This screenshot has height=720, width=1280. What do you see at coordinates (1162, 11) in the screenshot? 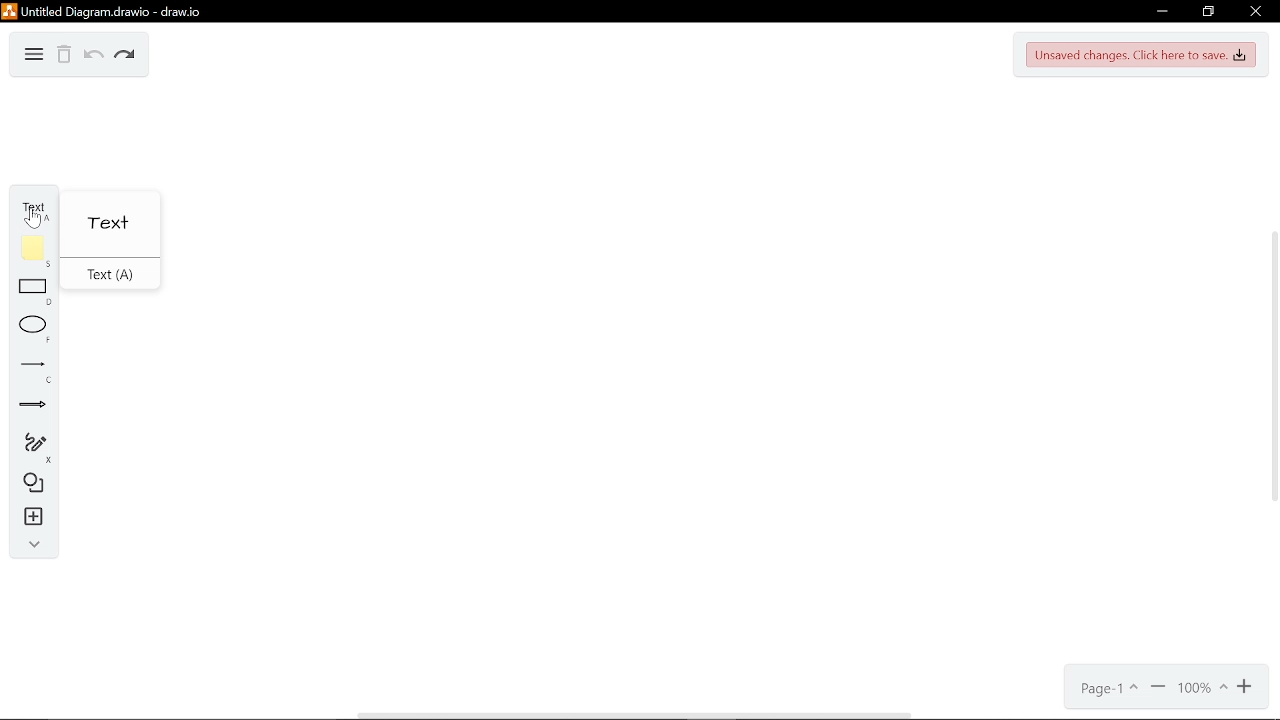
I see `Minimize` at bounding box center [1162, 11].